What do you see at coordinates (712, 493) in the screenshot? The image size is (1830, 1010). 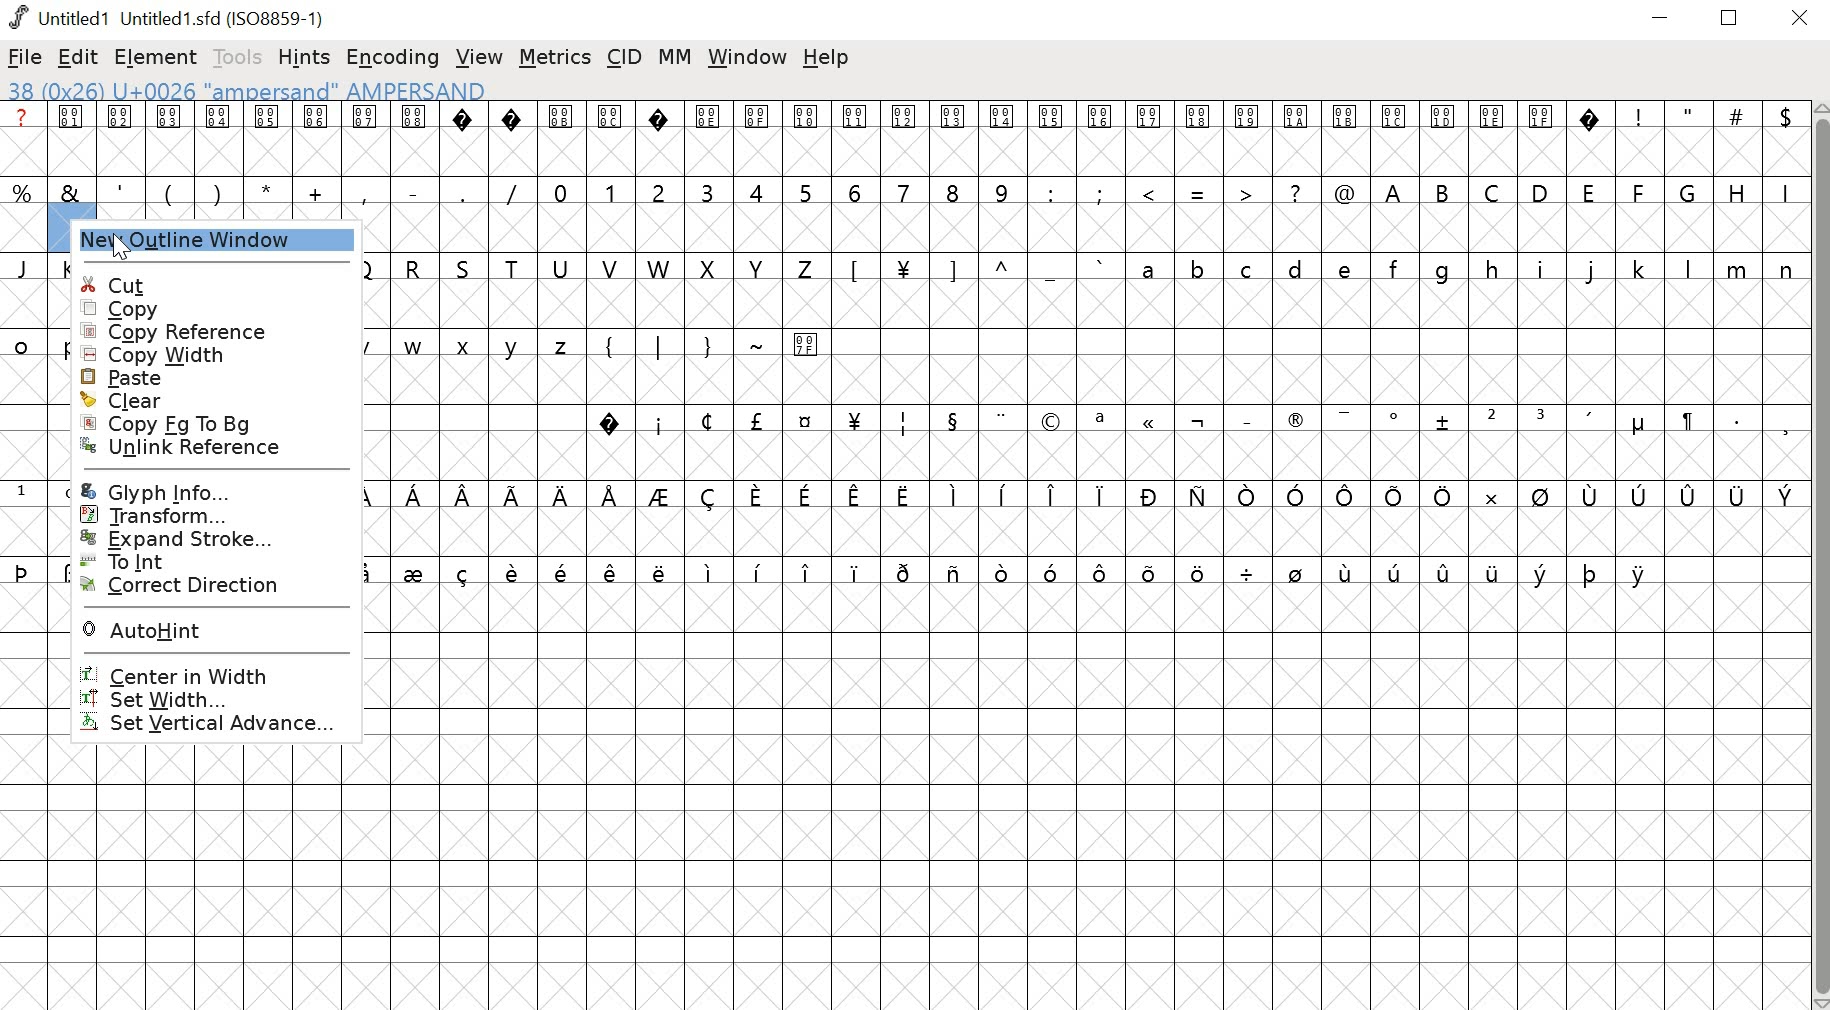 I see `symbol` at bounding box center [712, 493].